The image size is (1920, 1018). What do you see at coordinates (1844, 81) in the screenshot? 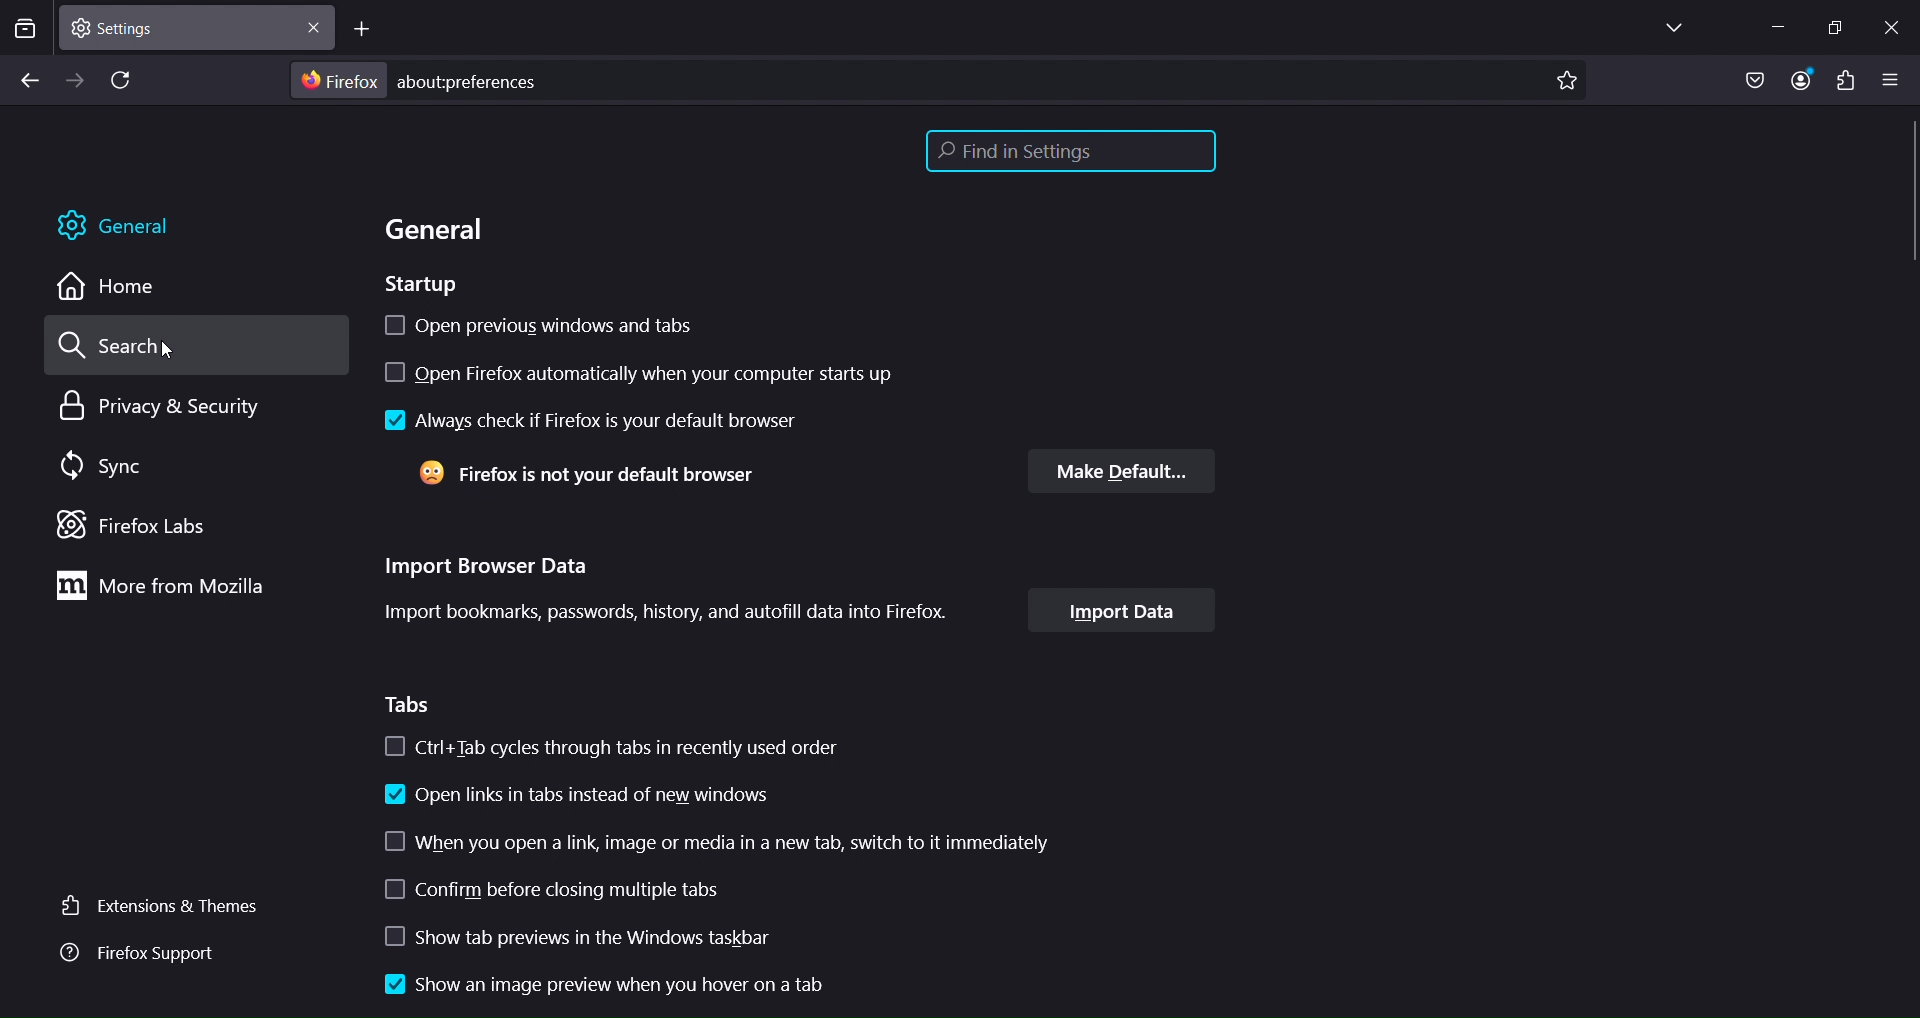
I see `menu` at bounding box center [1844, 81].